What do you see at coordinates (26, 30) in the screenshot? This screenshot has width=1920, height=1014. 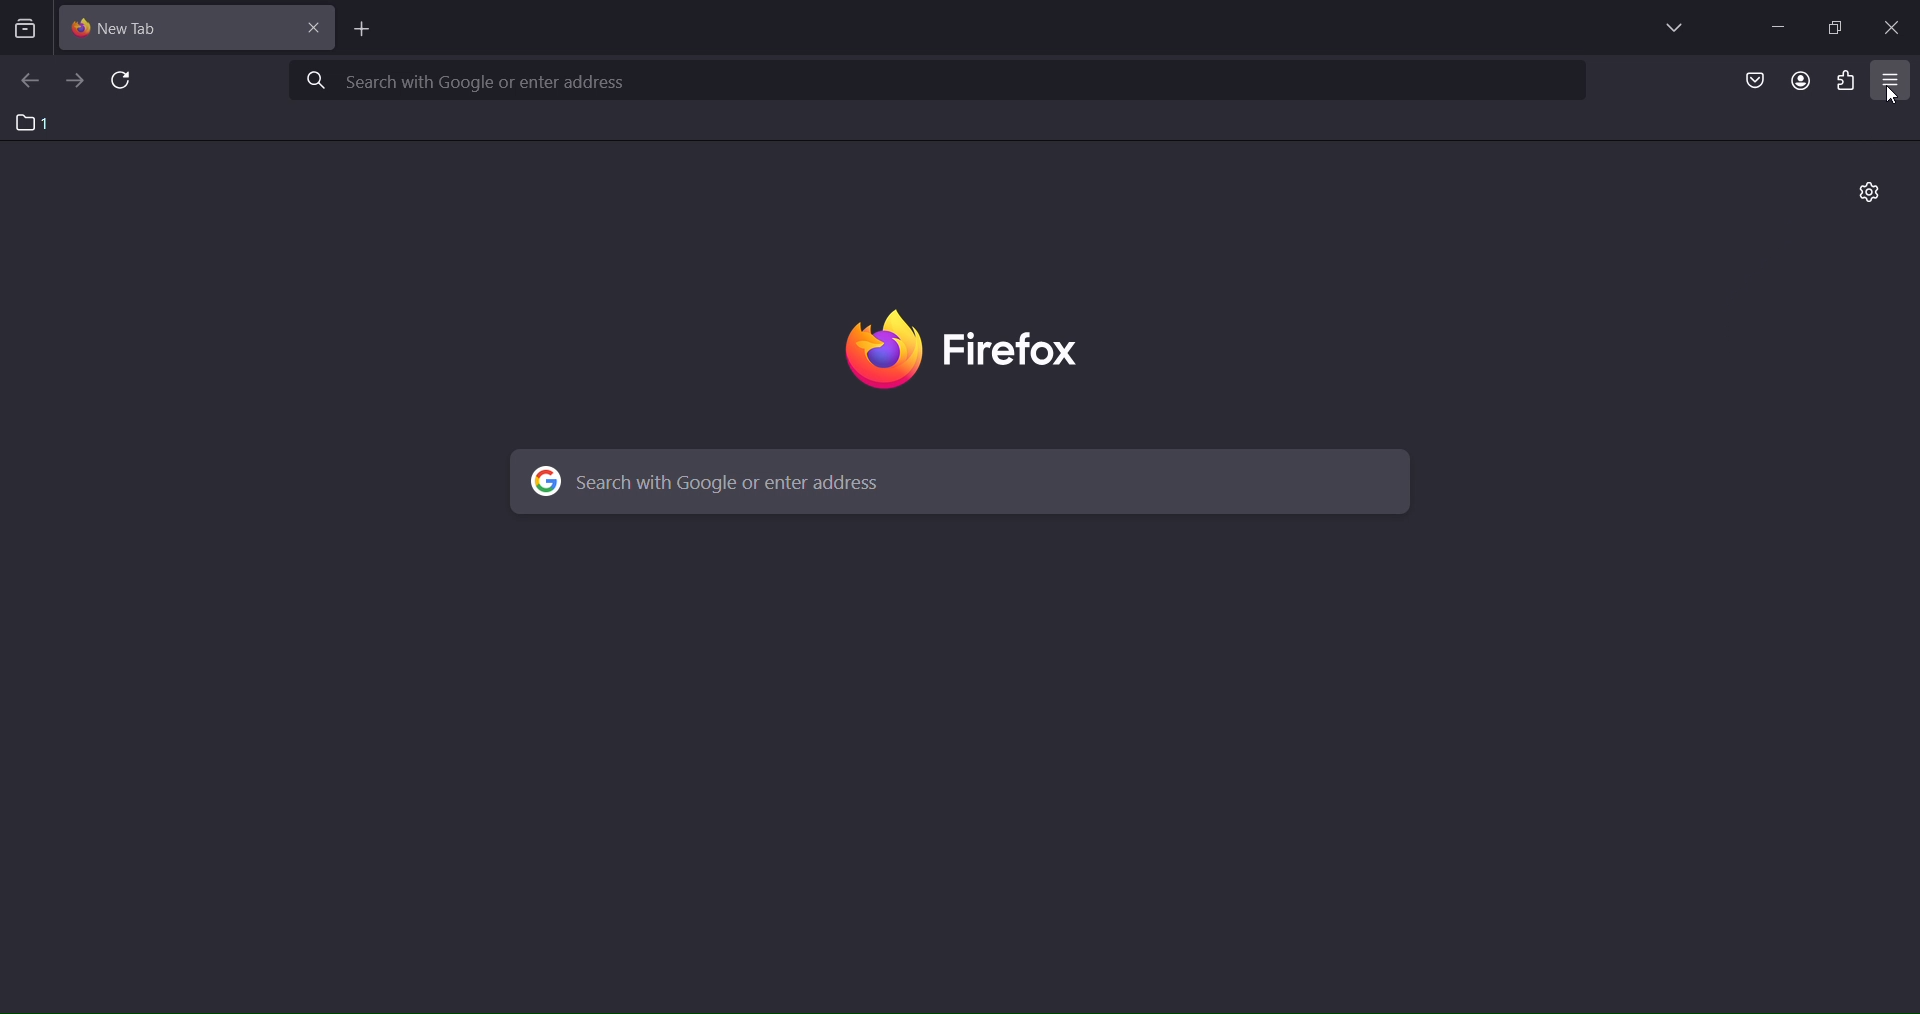 I see `search tabs` at bounding box center [26, 30].